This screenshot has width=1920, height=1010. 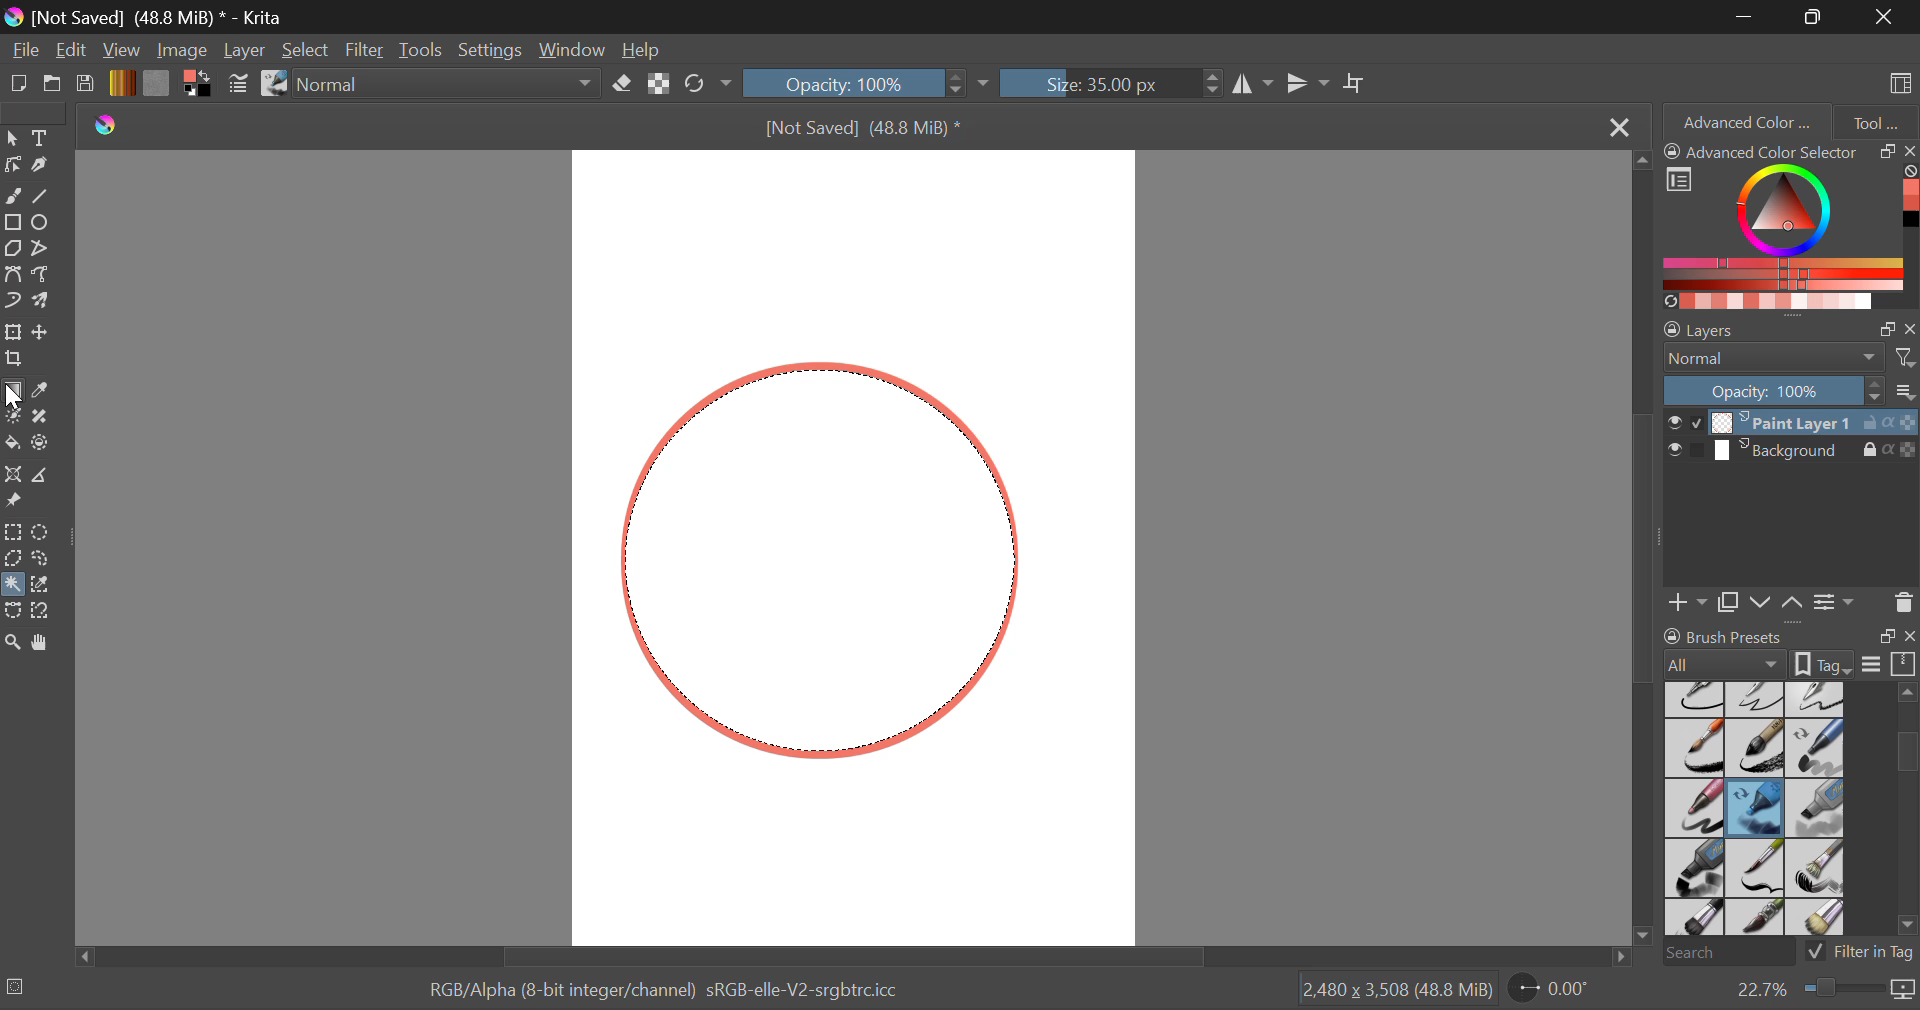 I want to click on Colorize Mask Tool, so click(x=14, y=418).